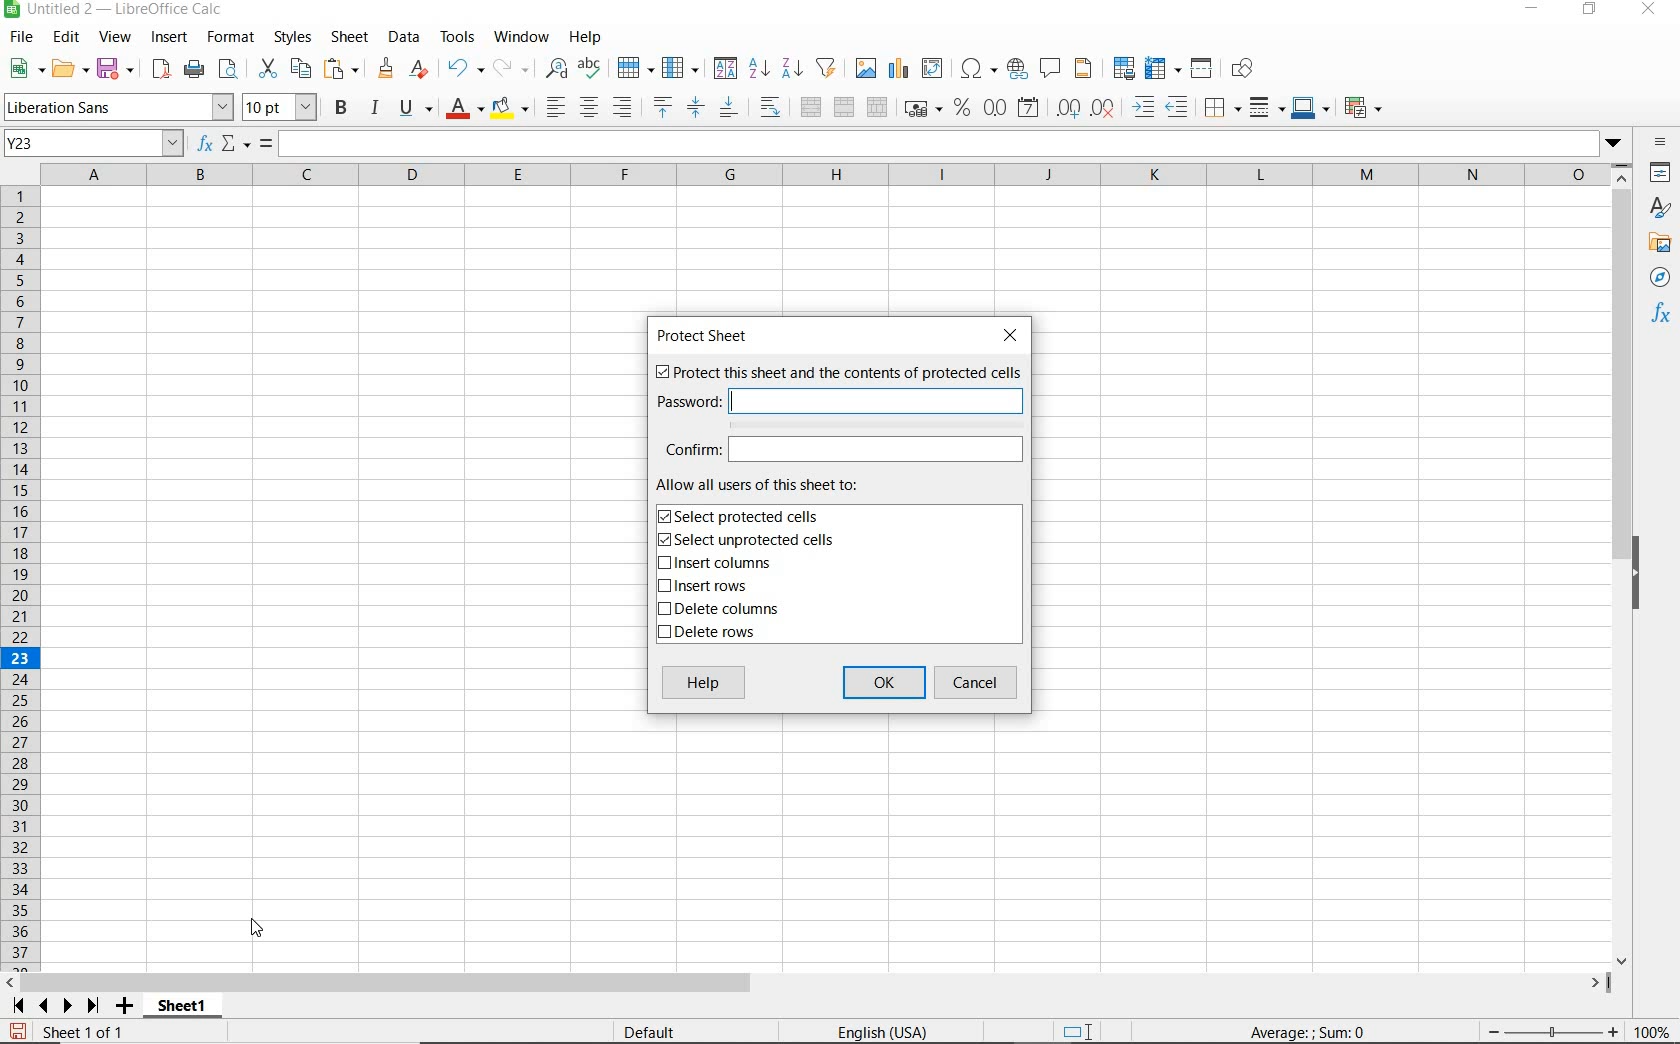 Image resolution: width=1680 pixels, height=1044 pixels. I want to click on CLONE FORMATTING, so click(387, 69).